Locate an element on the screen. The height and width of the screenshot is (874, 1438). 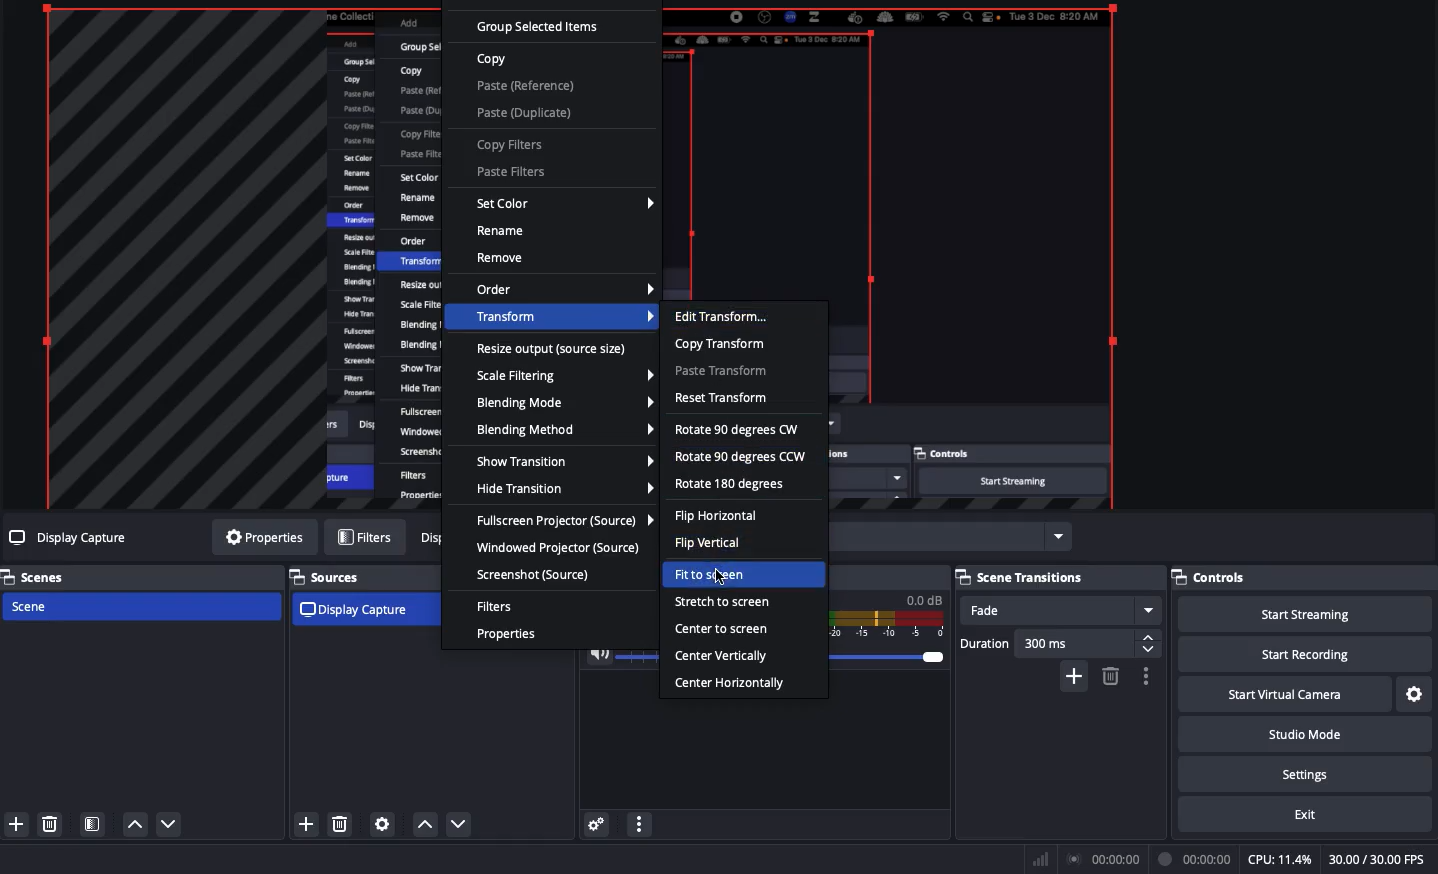
Rotate 90 degrees is located at coordinates (741, 443).